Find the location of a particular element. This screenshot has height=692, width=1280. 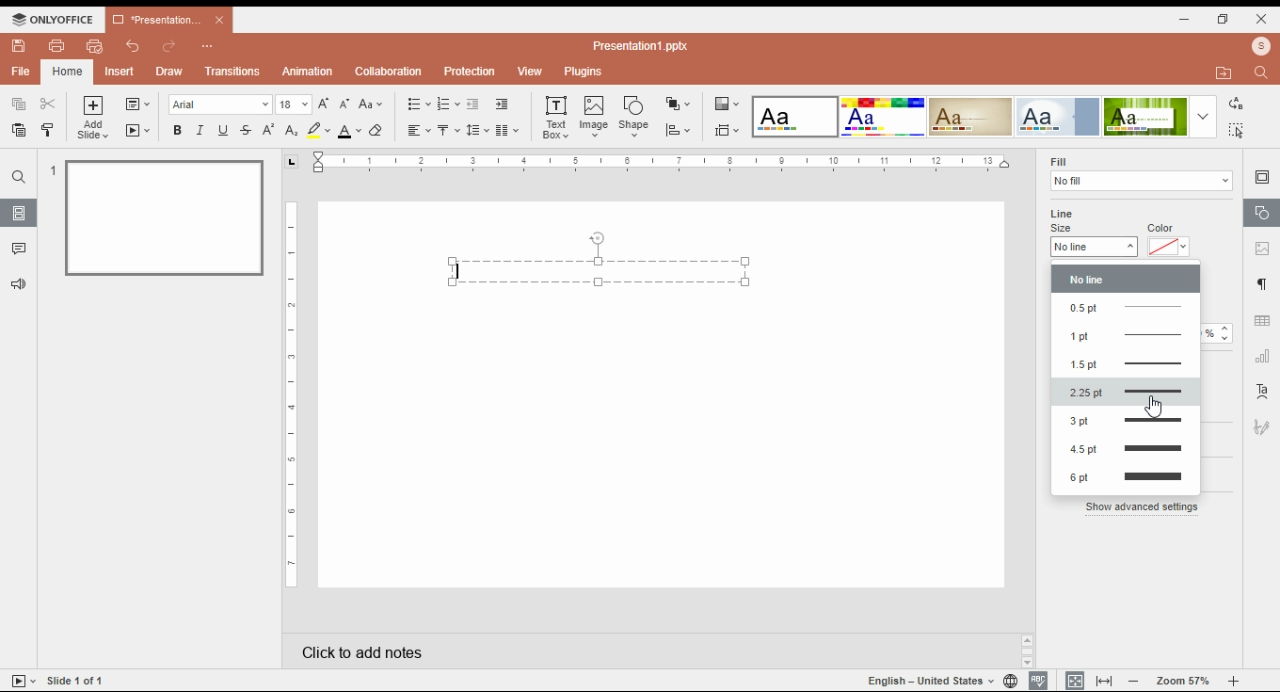

color theme is located at coordinates (971, 116).